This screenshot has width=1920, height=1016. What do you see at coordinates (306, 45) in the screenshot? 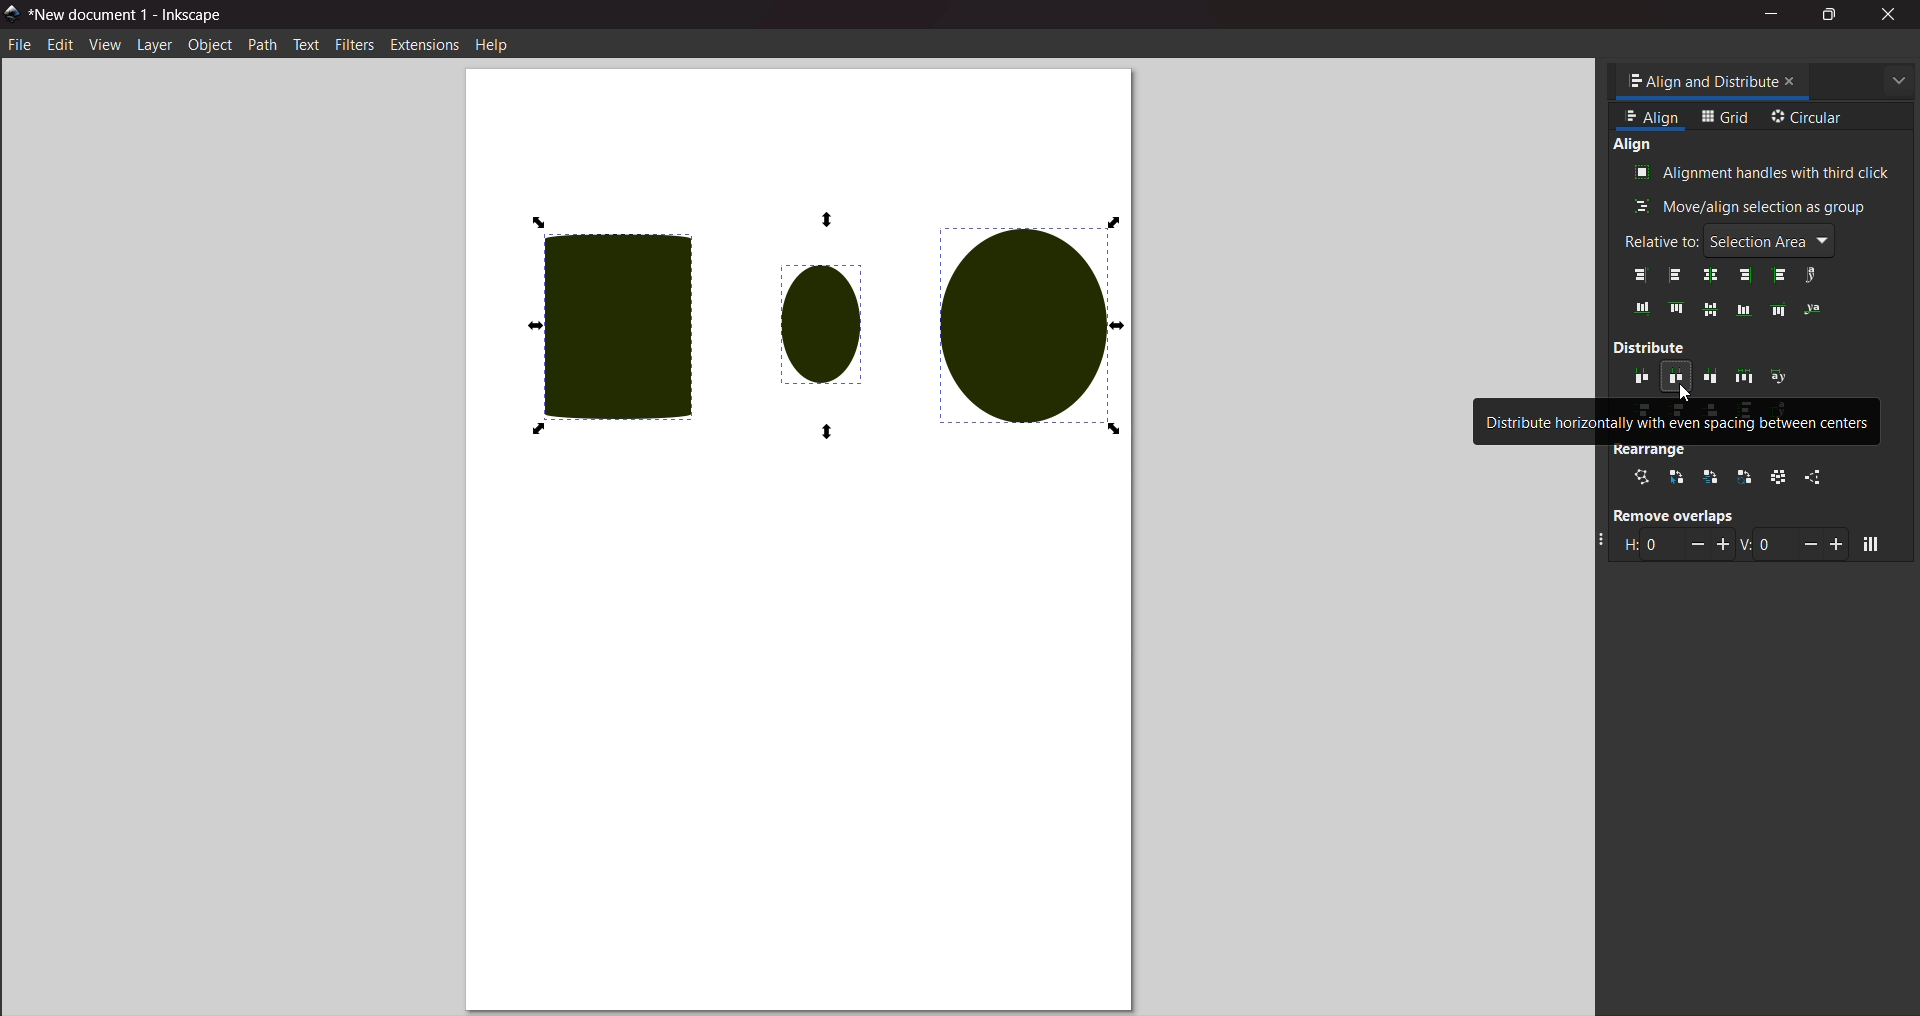
I see `text` at bounding box center [306, 45].